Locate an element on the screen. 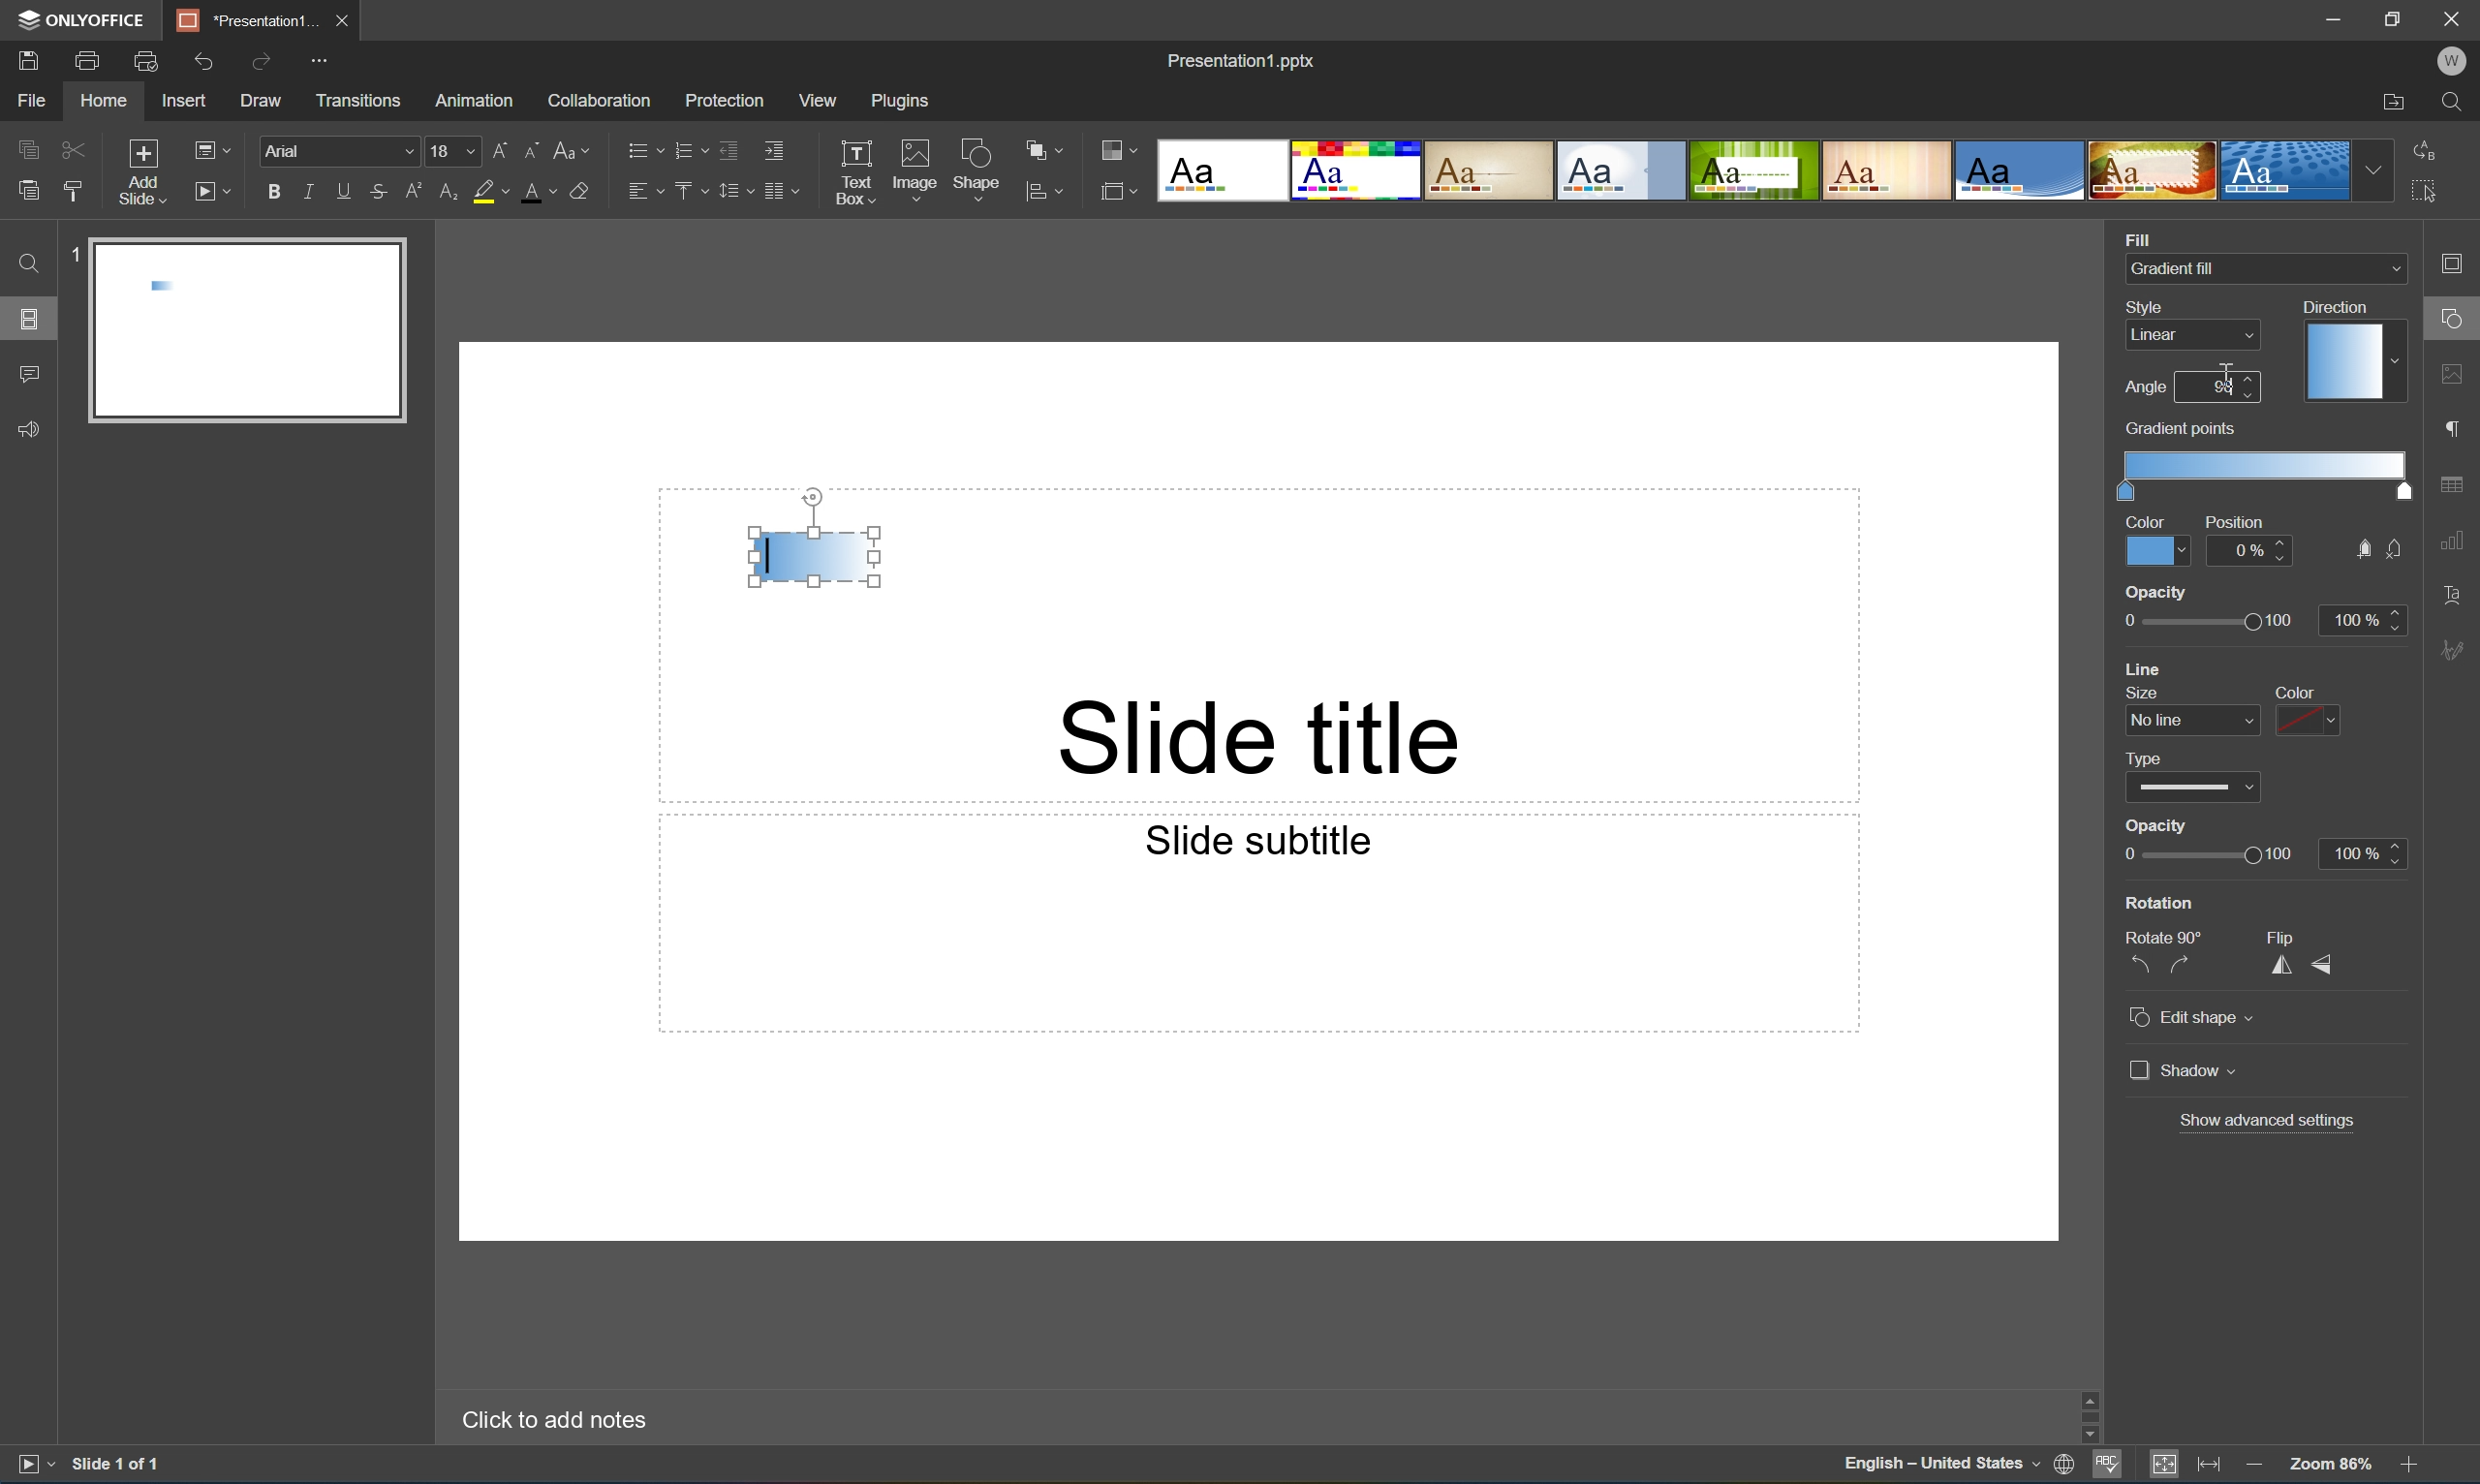 This screenshot has width=2480, height=1484. Angle is located at coordinates (2145, 387).